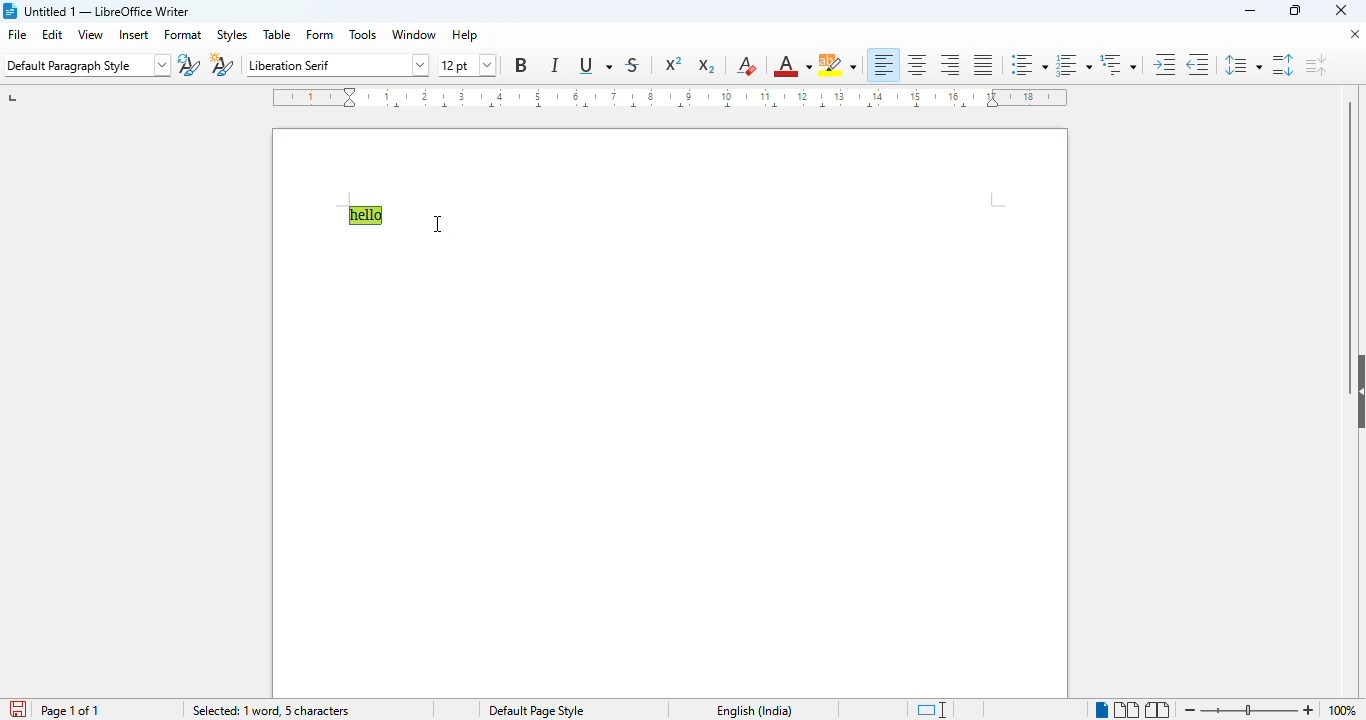  Describe the element at coordinates (1118, 64) in the screenshot. I see `select outline format` at that location.